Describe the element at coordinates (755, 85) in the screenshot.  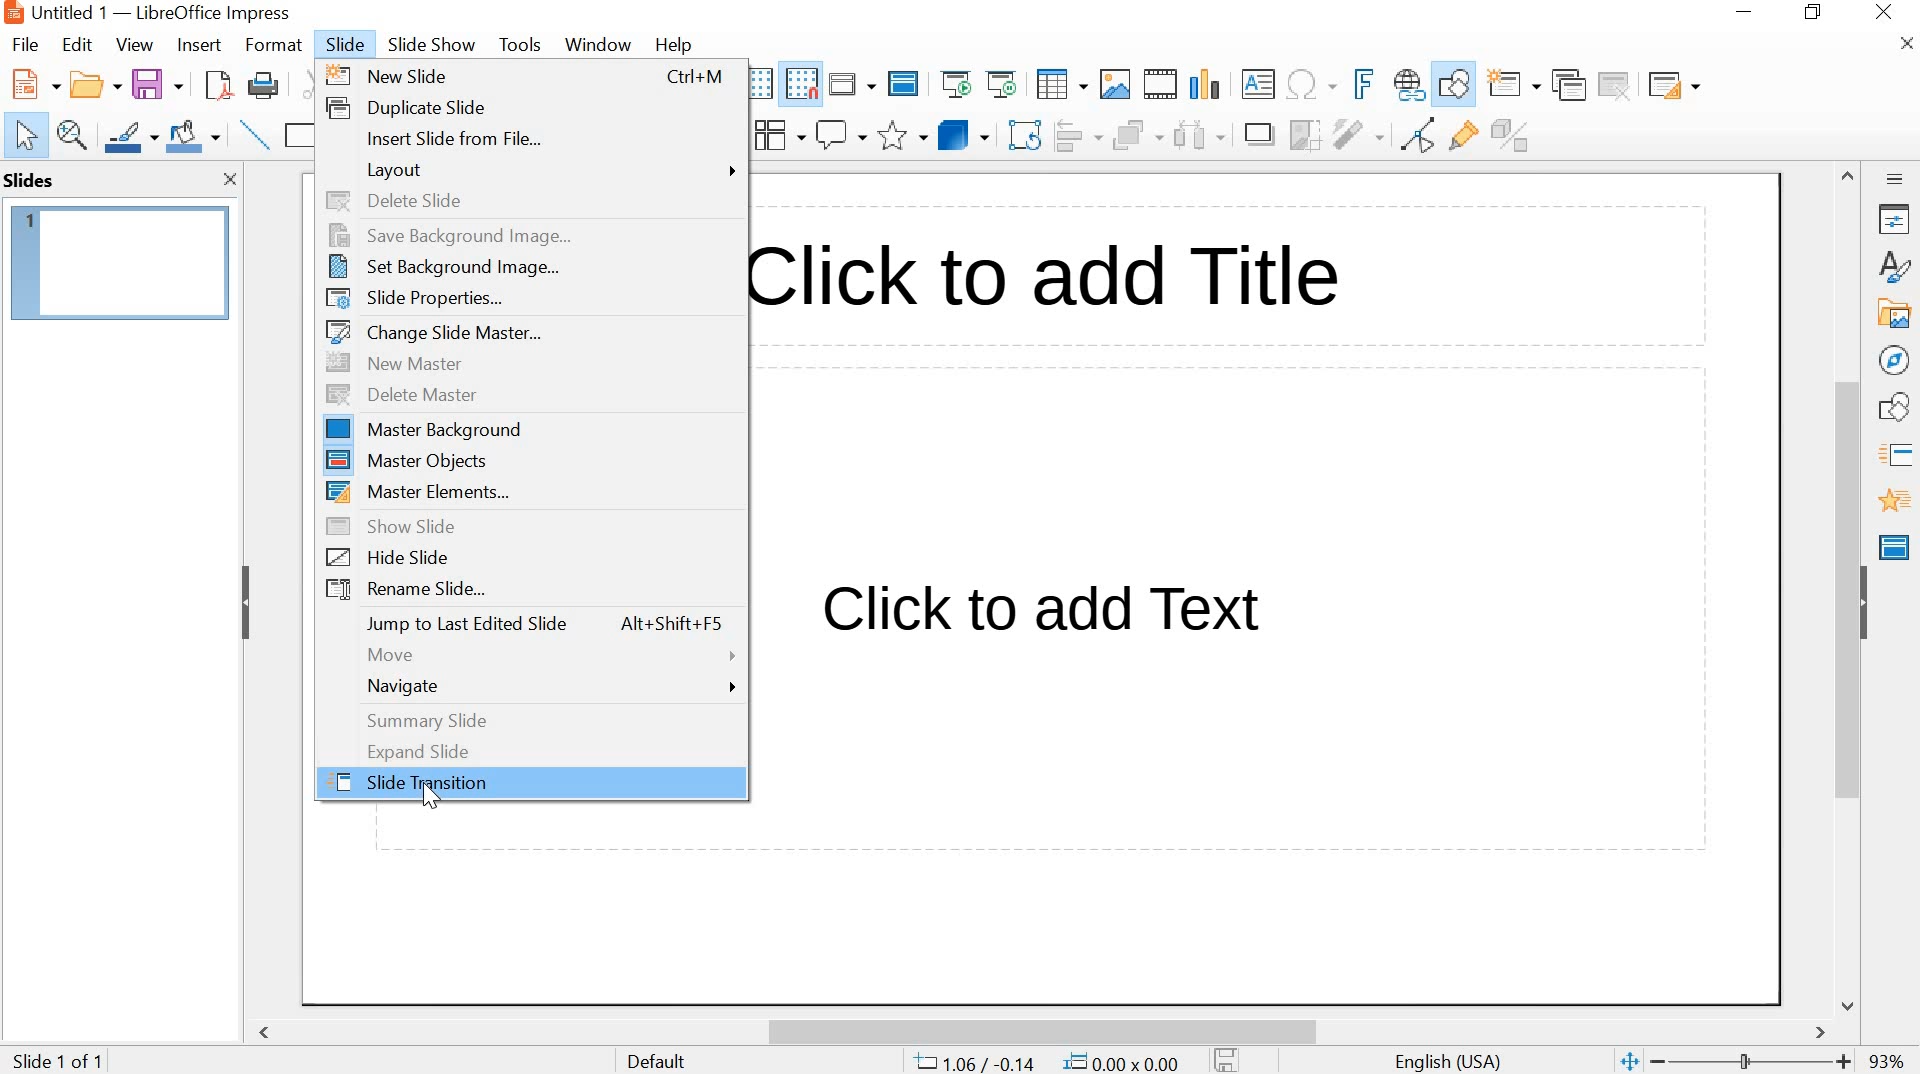
I see `Display grid` at that location.